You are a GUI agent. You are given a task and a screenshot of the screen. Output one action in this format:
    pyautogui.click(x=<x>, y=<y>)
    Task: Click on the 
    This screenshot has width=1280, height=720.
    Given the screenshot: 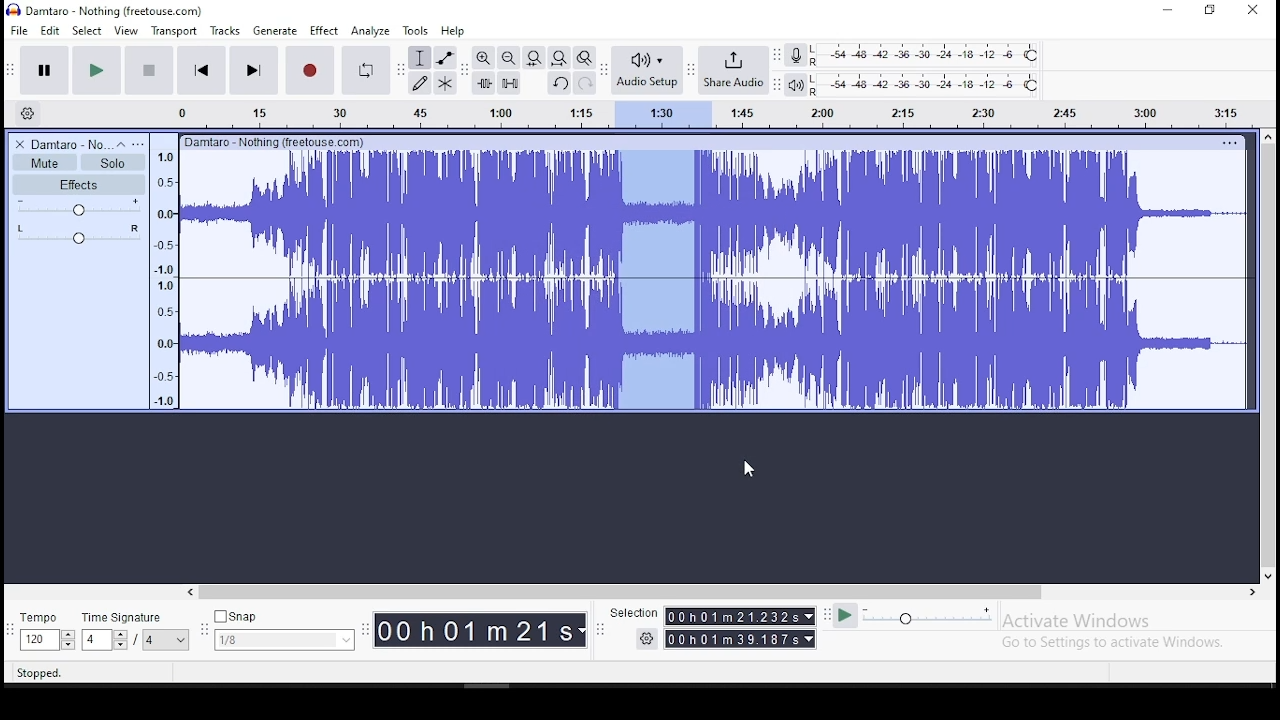 What is the action you would take?
    pyautogui.click(x=11, y=68)
    